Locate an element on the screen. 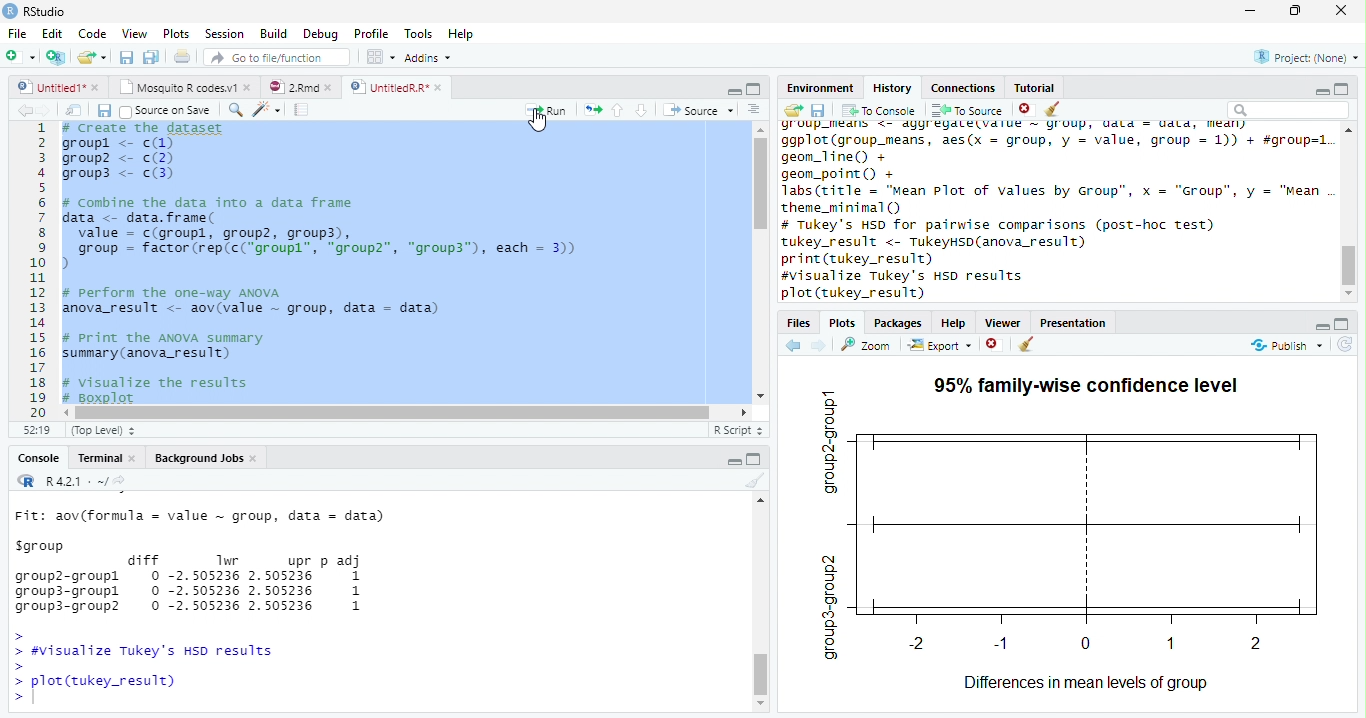 This screenshot has height=718, width=1366. Maximize is located at coordinates (755, 461).